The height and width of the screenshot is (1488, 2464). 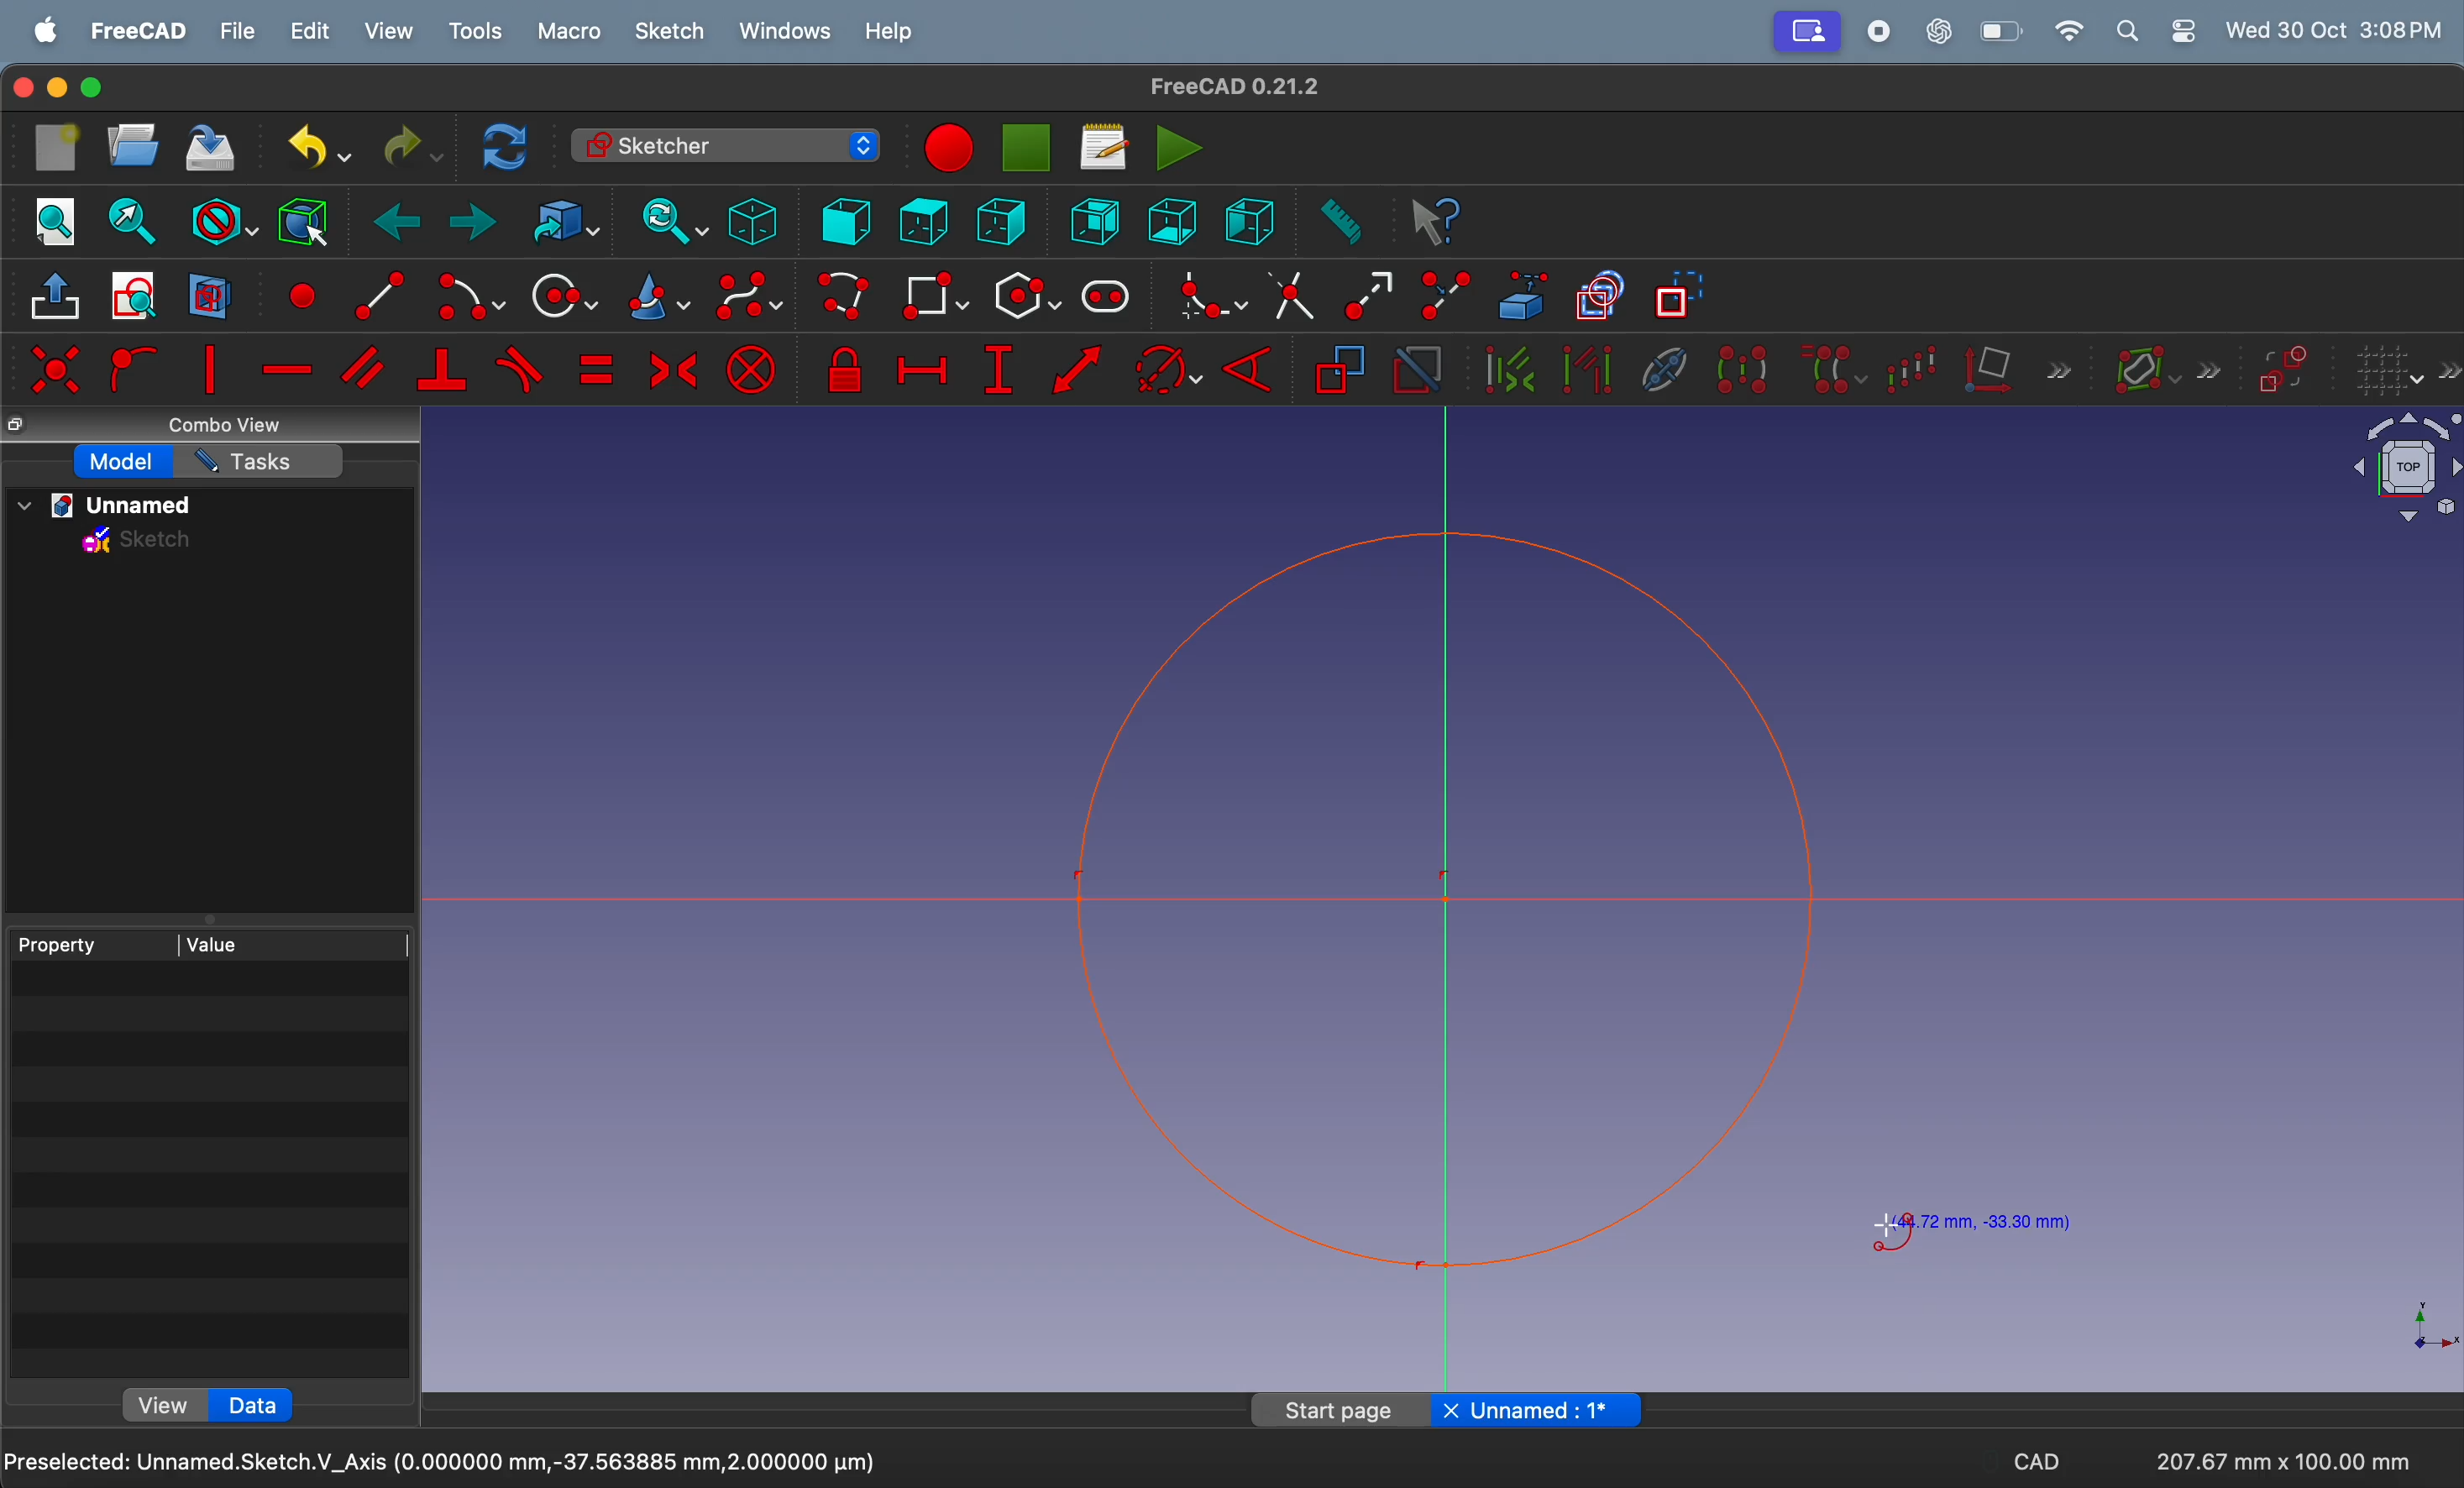 What do you see at coordinates (20, 426) in the screenshot?
I see `copy` at bounding box center [20, 426].